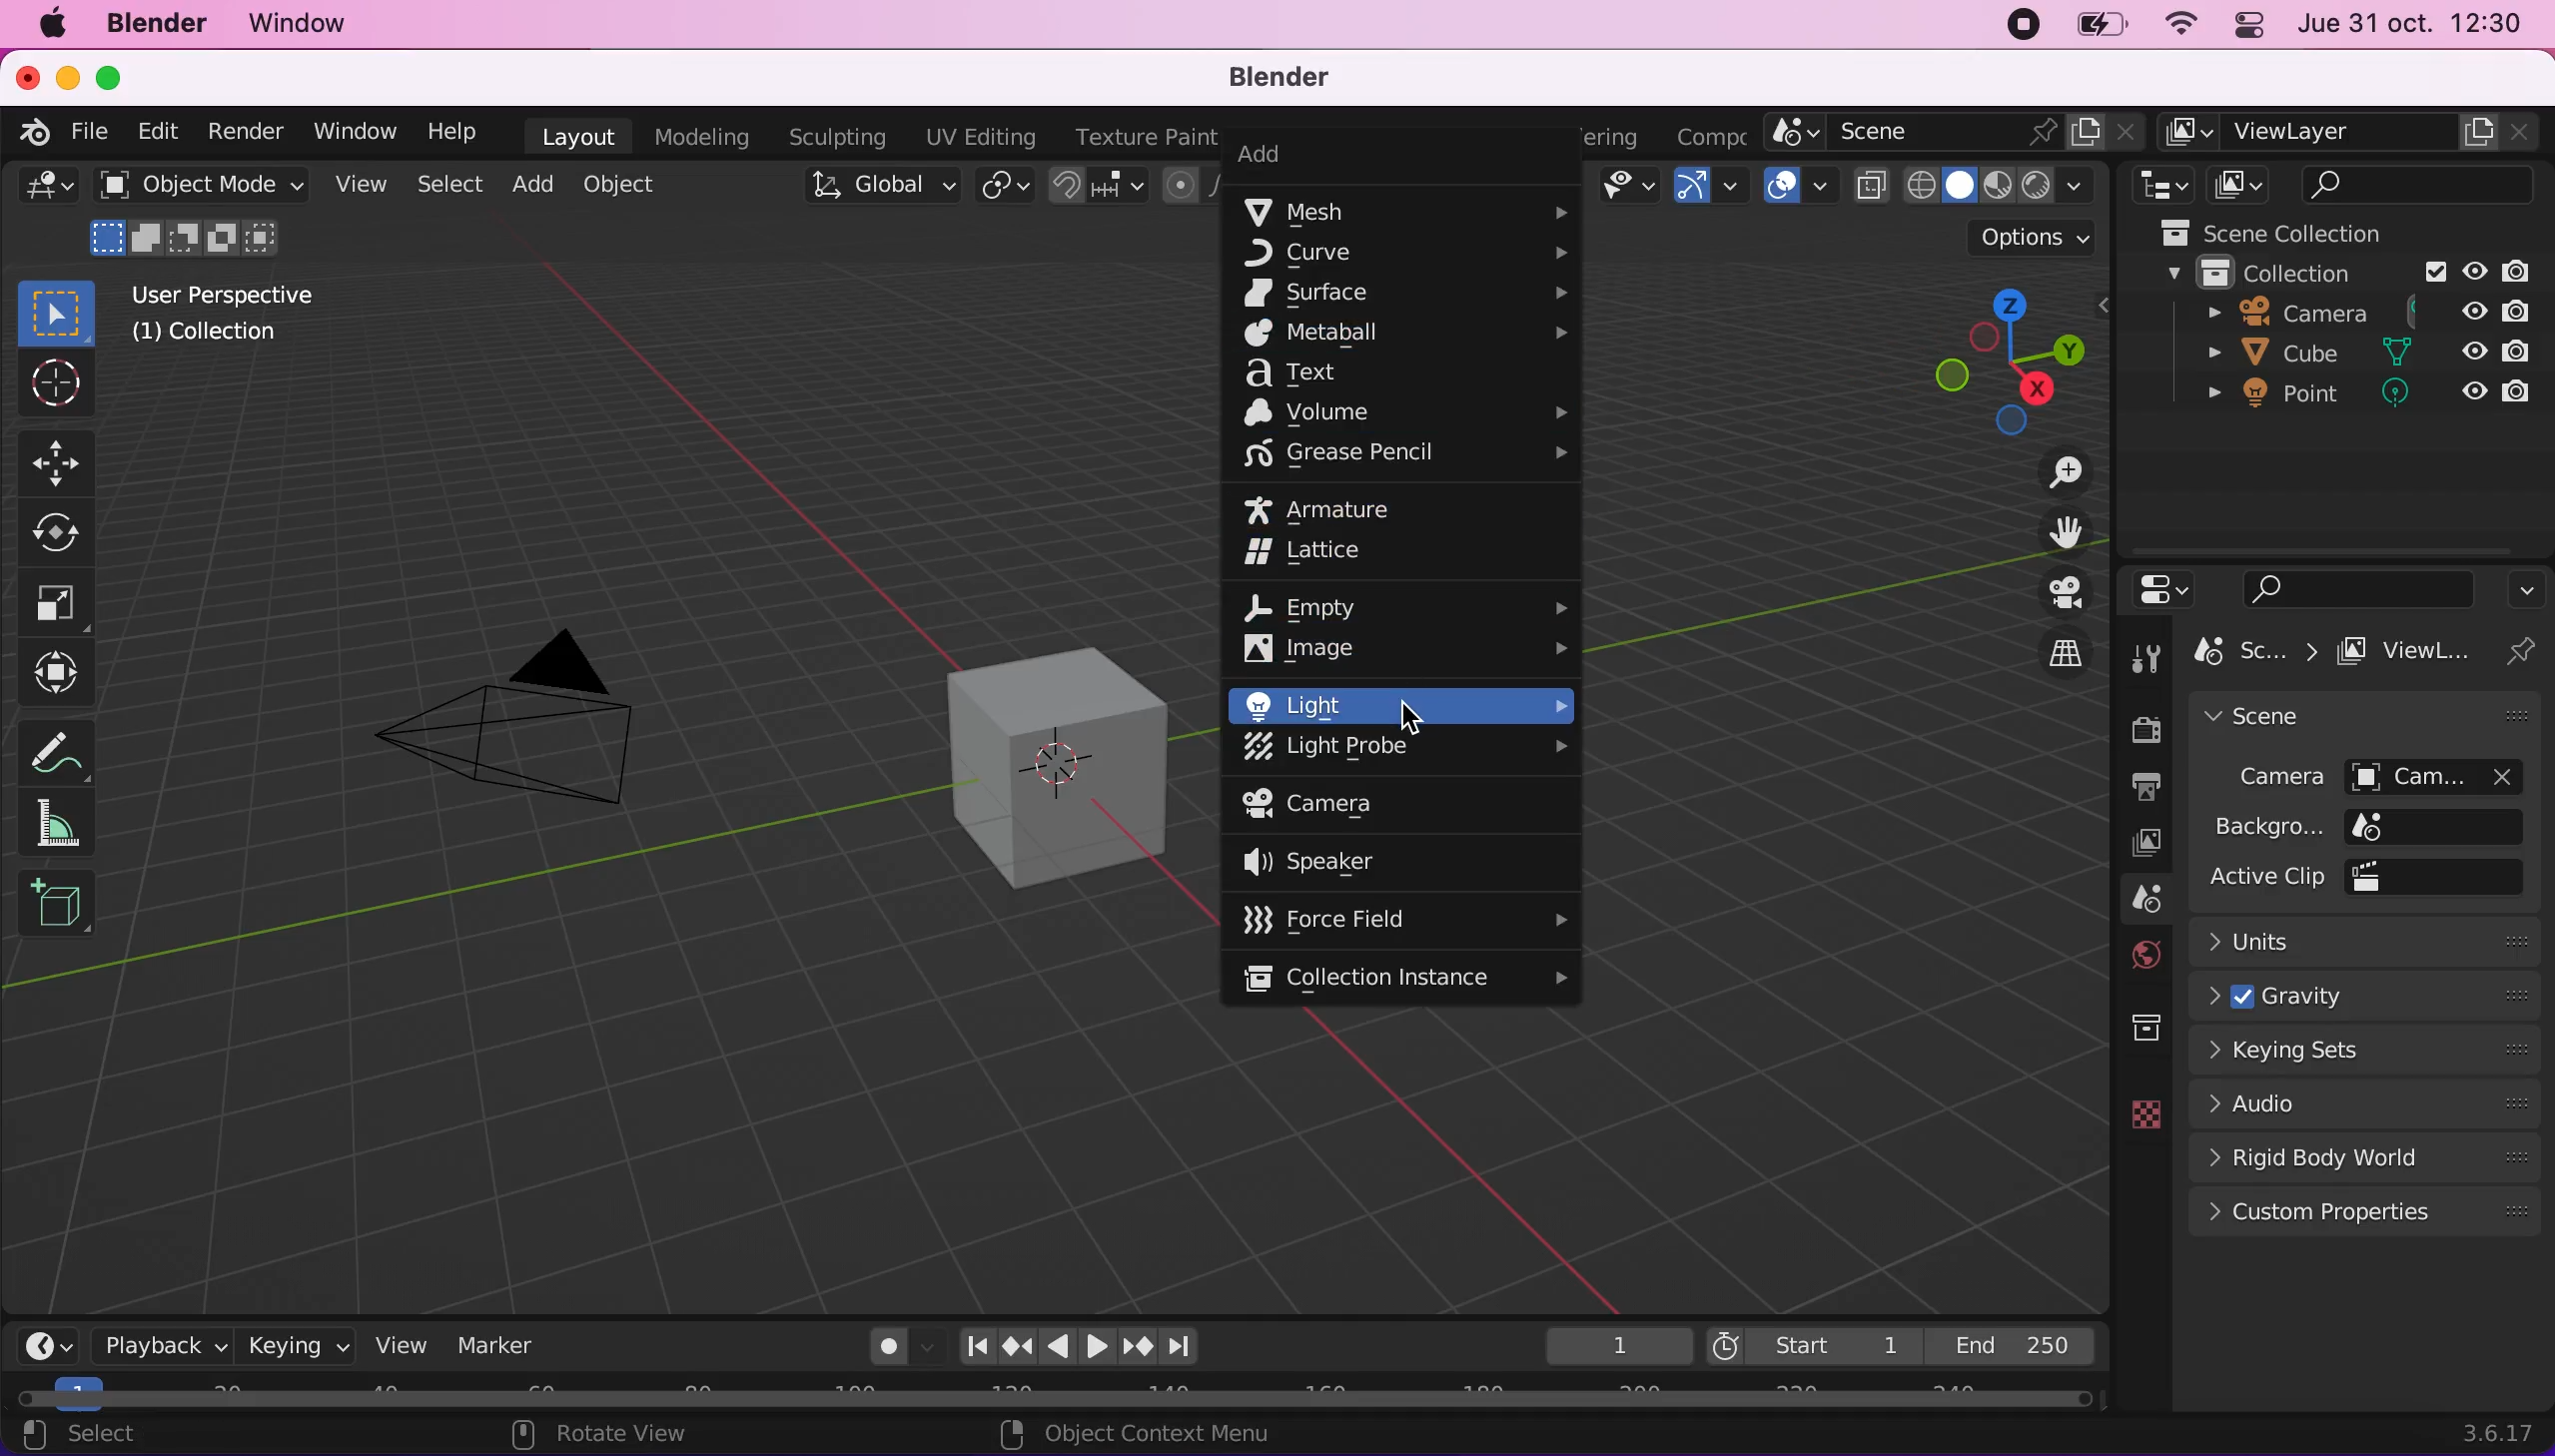  What do you see at coordinates (2370, 1054) in the screenshot?
I see `keying sets` at bounding box center [2370, 1054].